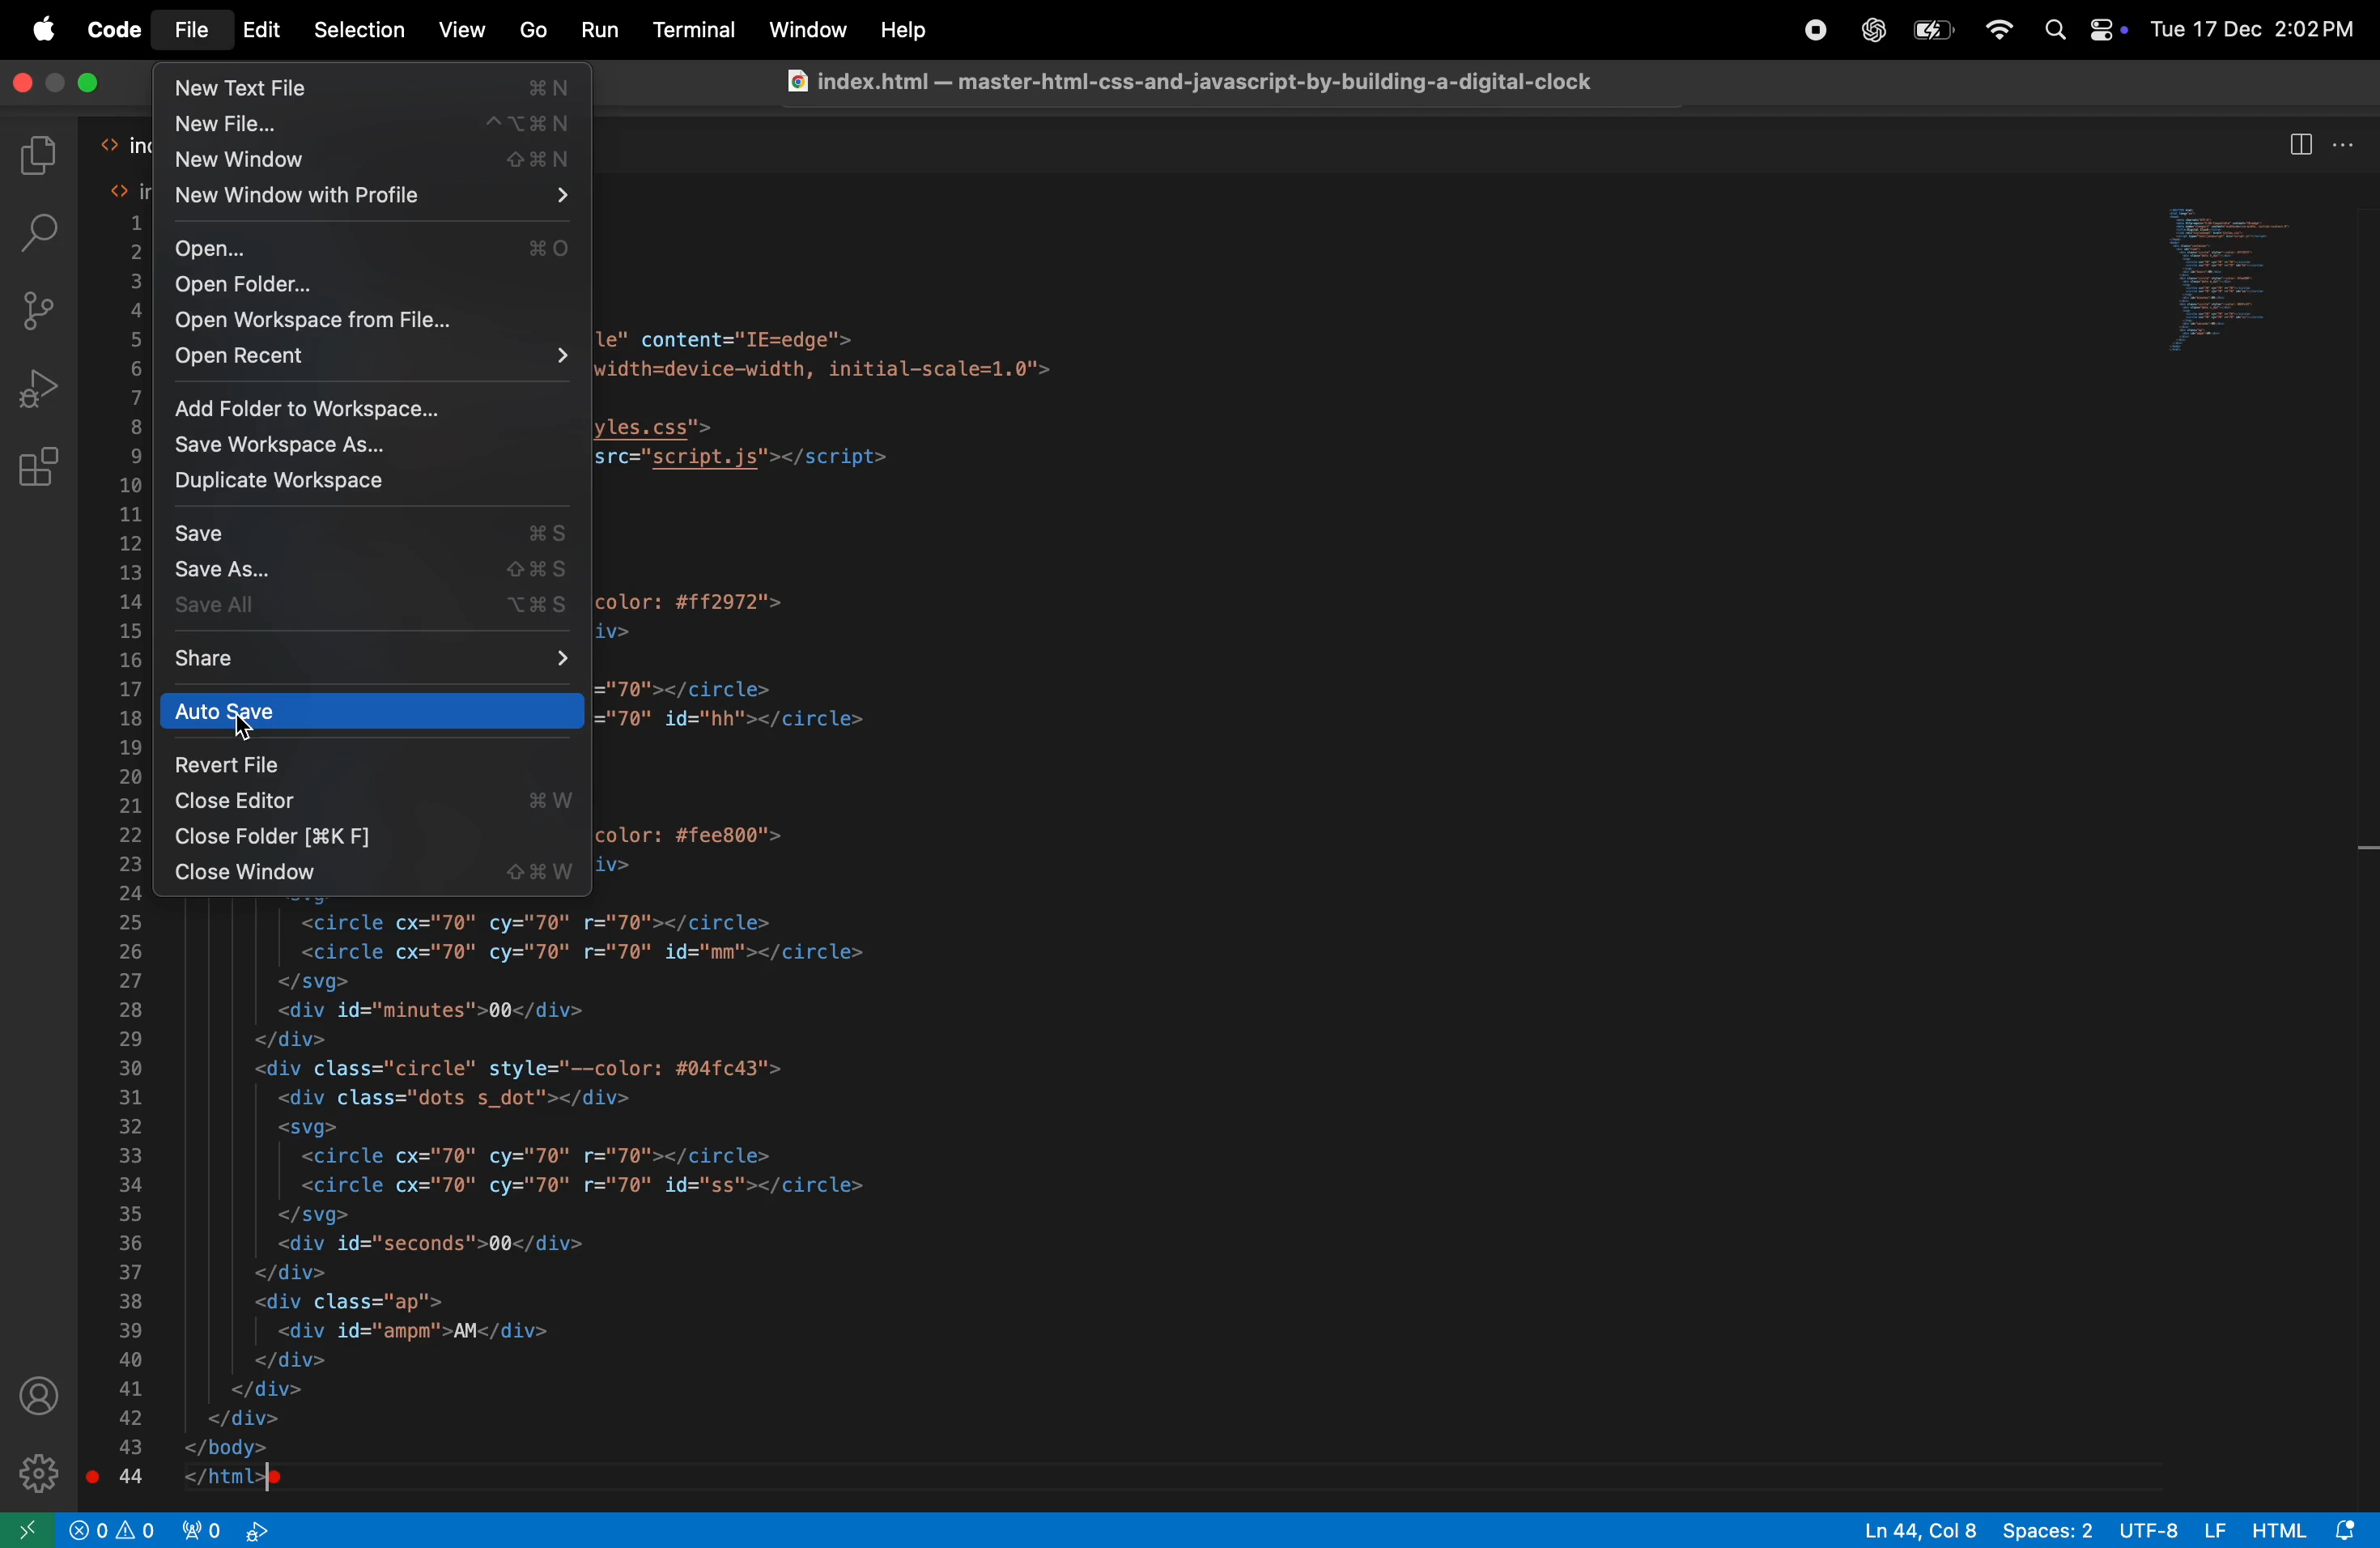  Describe the element at coordinates (368, 407) in the screenshot. I see `add folder to workspaces` at that location.